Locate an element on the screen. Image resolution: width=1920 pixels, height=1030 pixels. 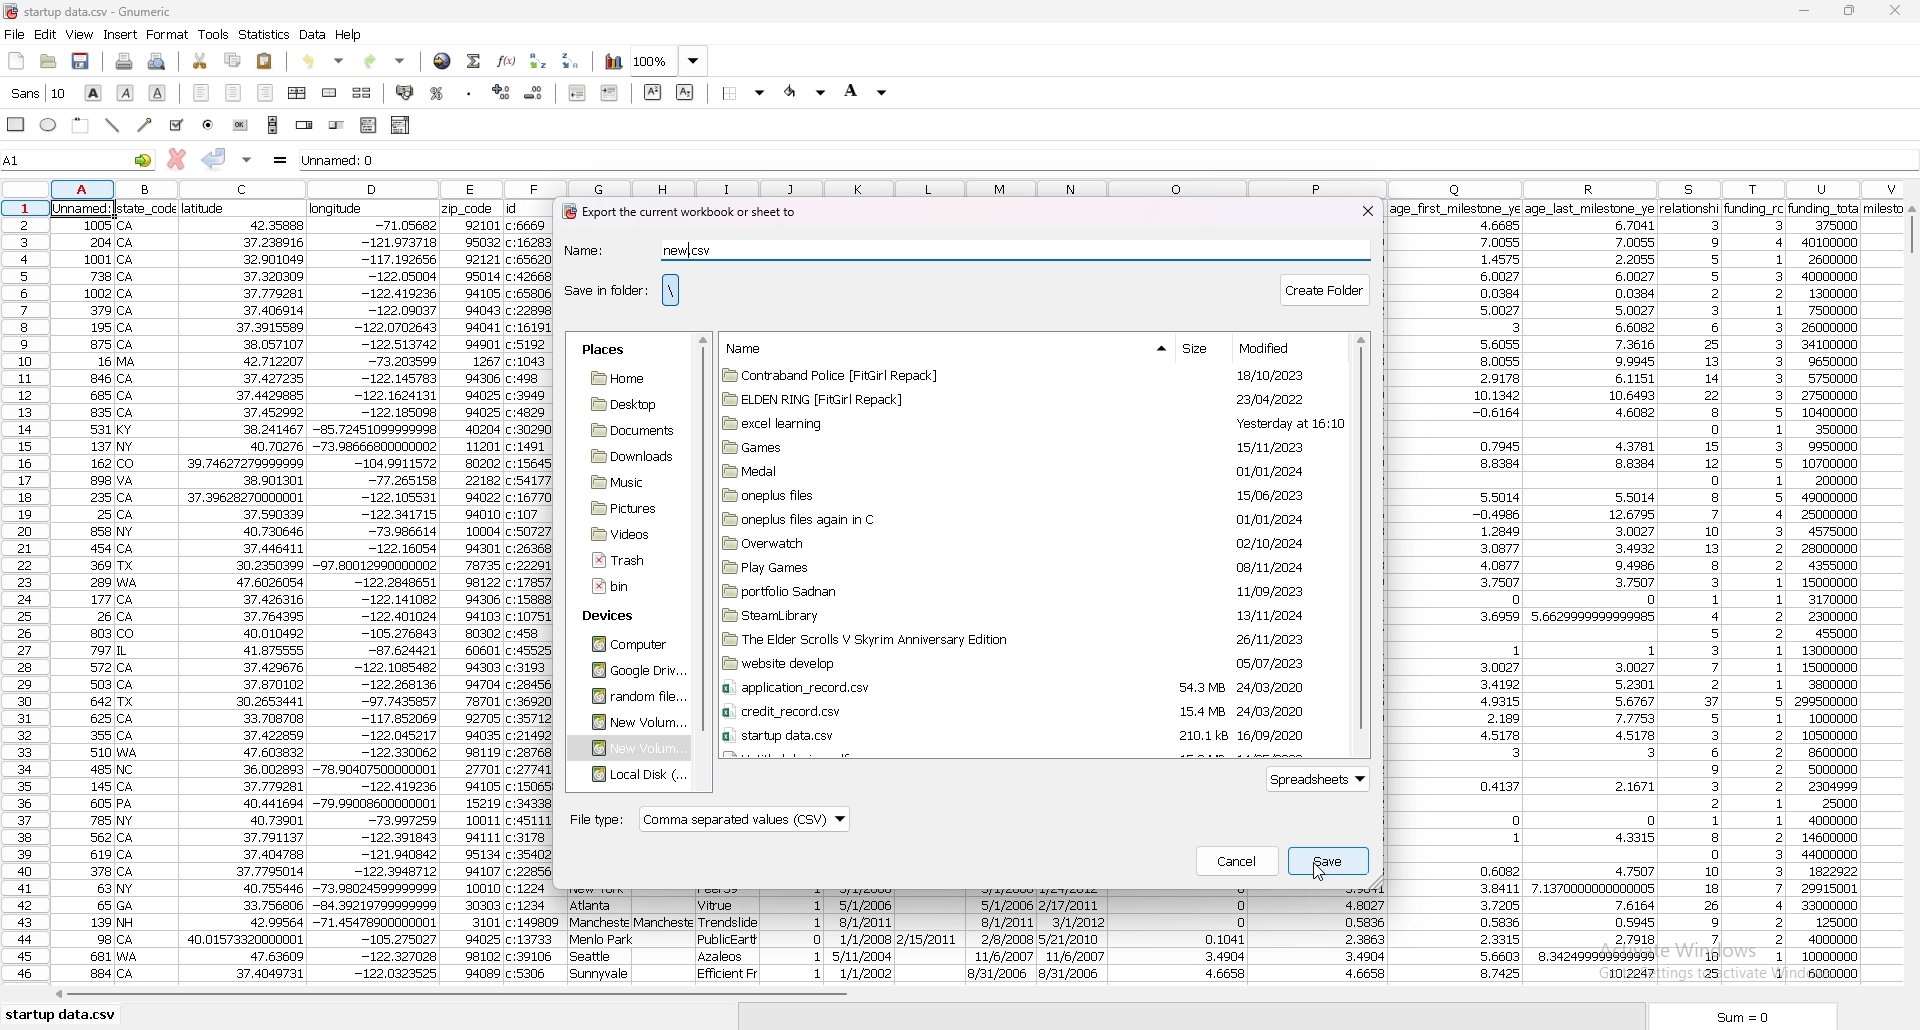
subscript is located at coordinates (685, 92).